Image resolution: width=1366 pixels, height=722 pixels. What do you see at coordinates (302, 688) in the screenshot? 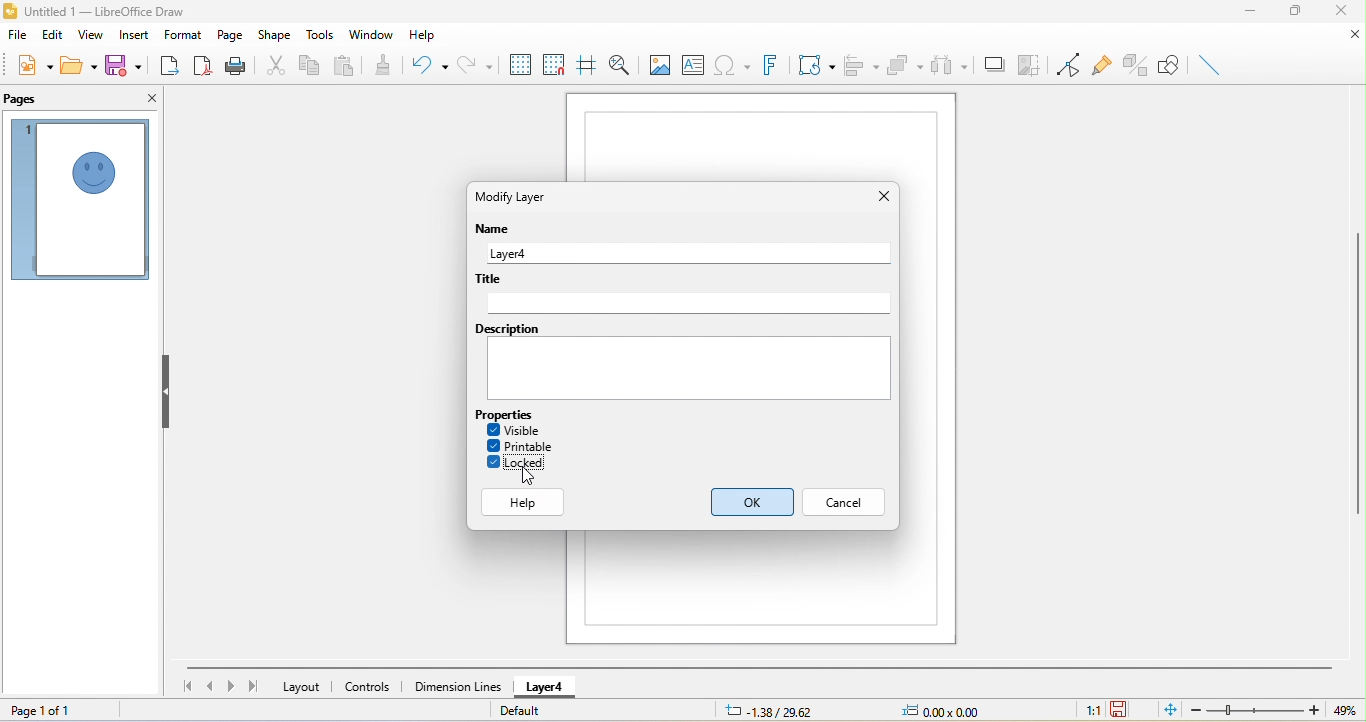
I see `layout` at bounding box center [302, 688].